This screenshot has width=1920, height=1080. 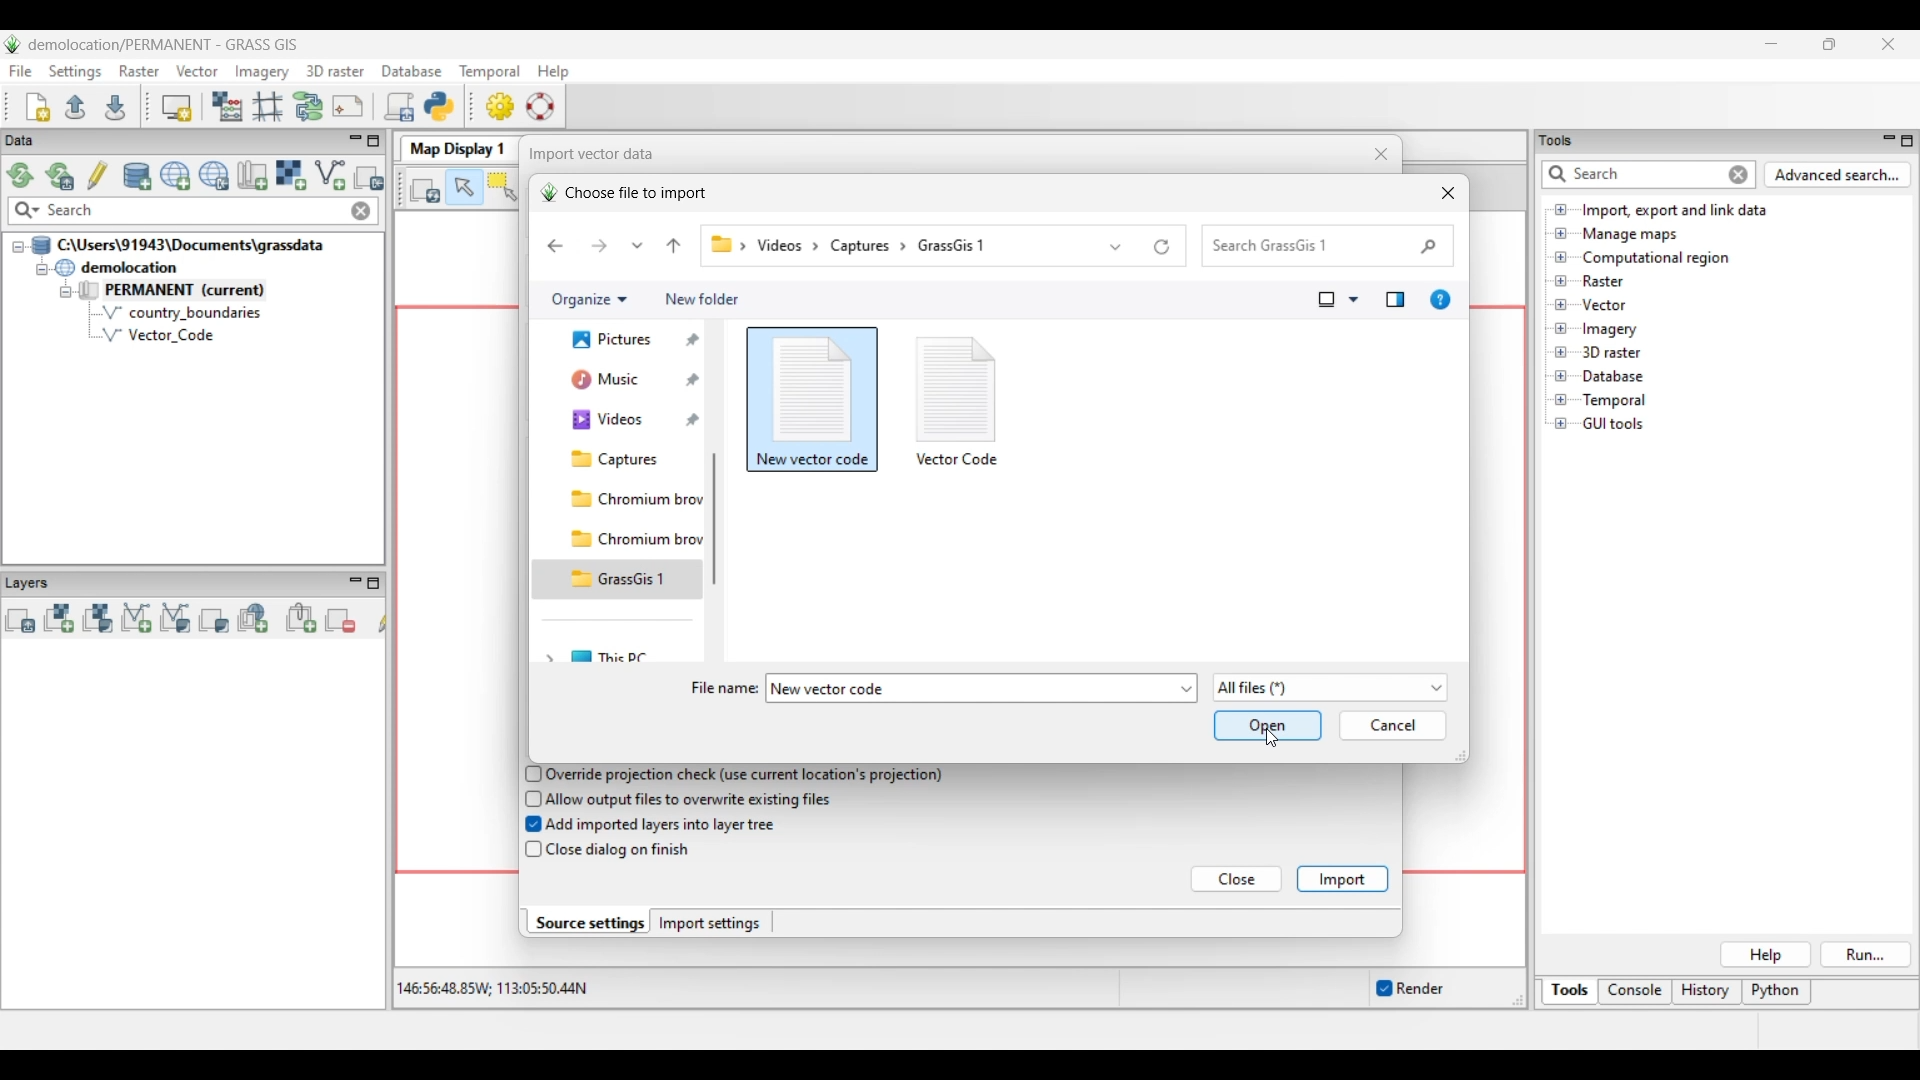 I want to click on Layers, so click(x=32, y=582).